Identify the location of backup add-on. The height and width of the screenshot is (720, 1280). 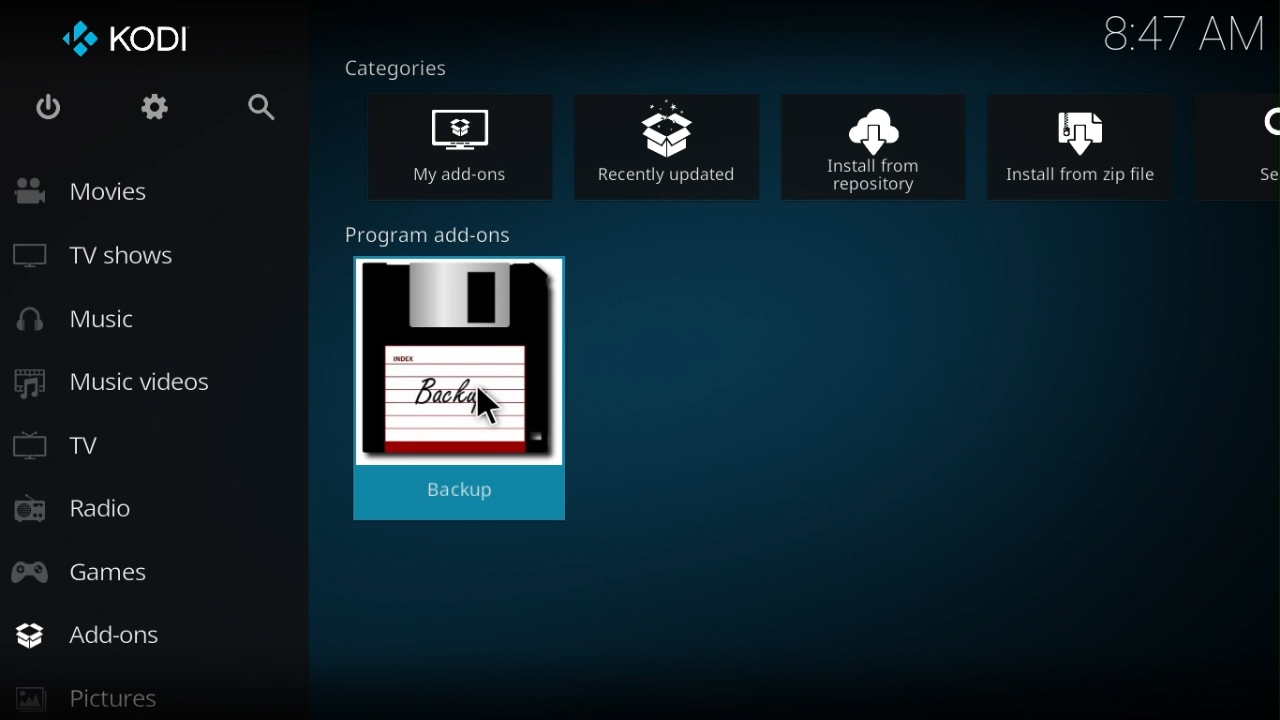
(466, 379).